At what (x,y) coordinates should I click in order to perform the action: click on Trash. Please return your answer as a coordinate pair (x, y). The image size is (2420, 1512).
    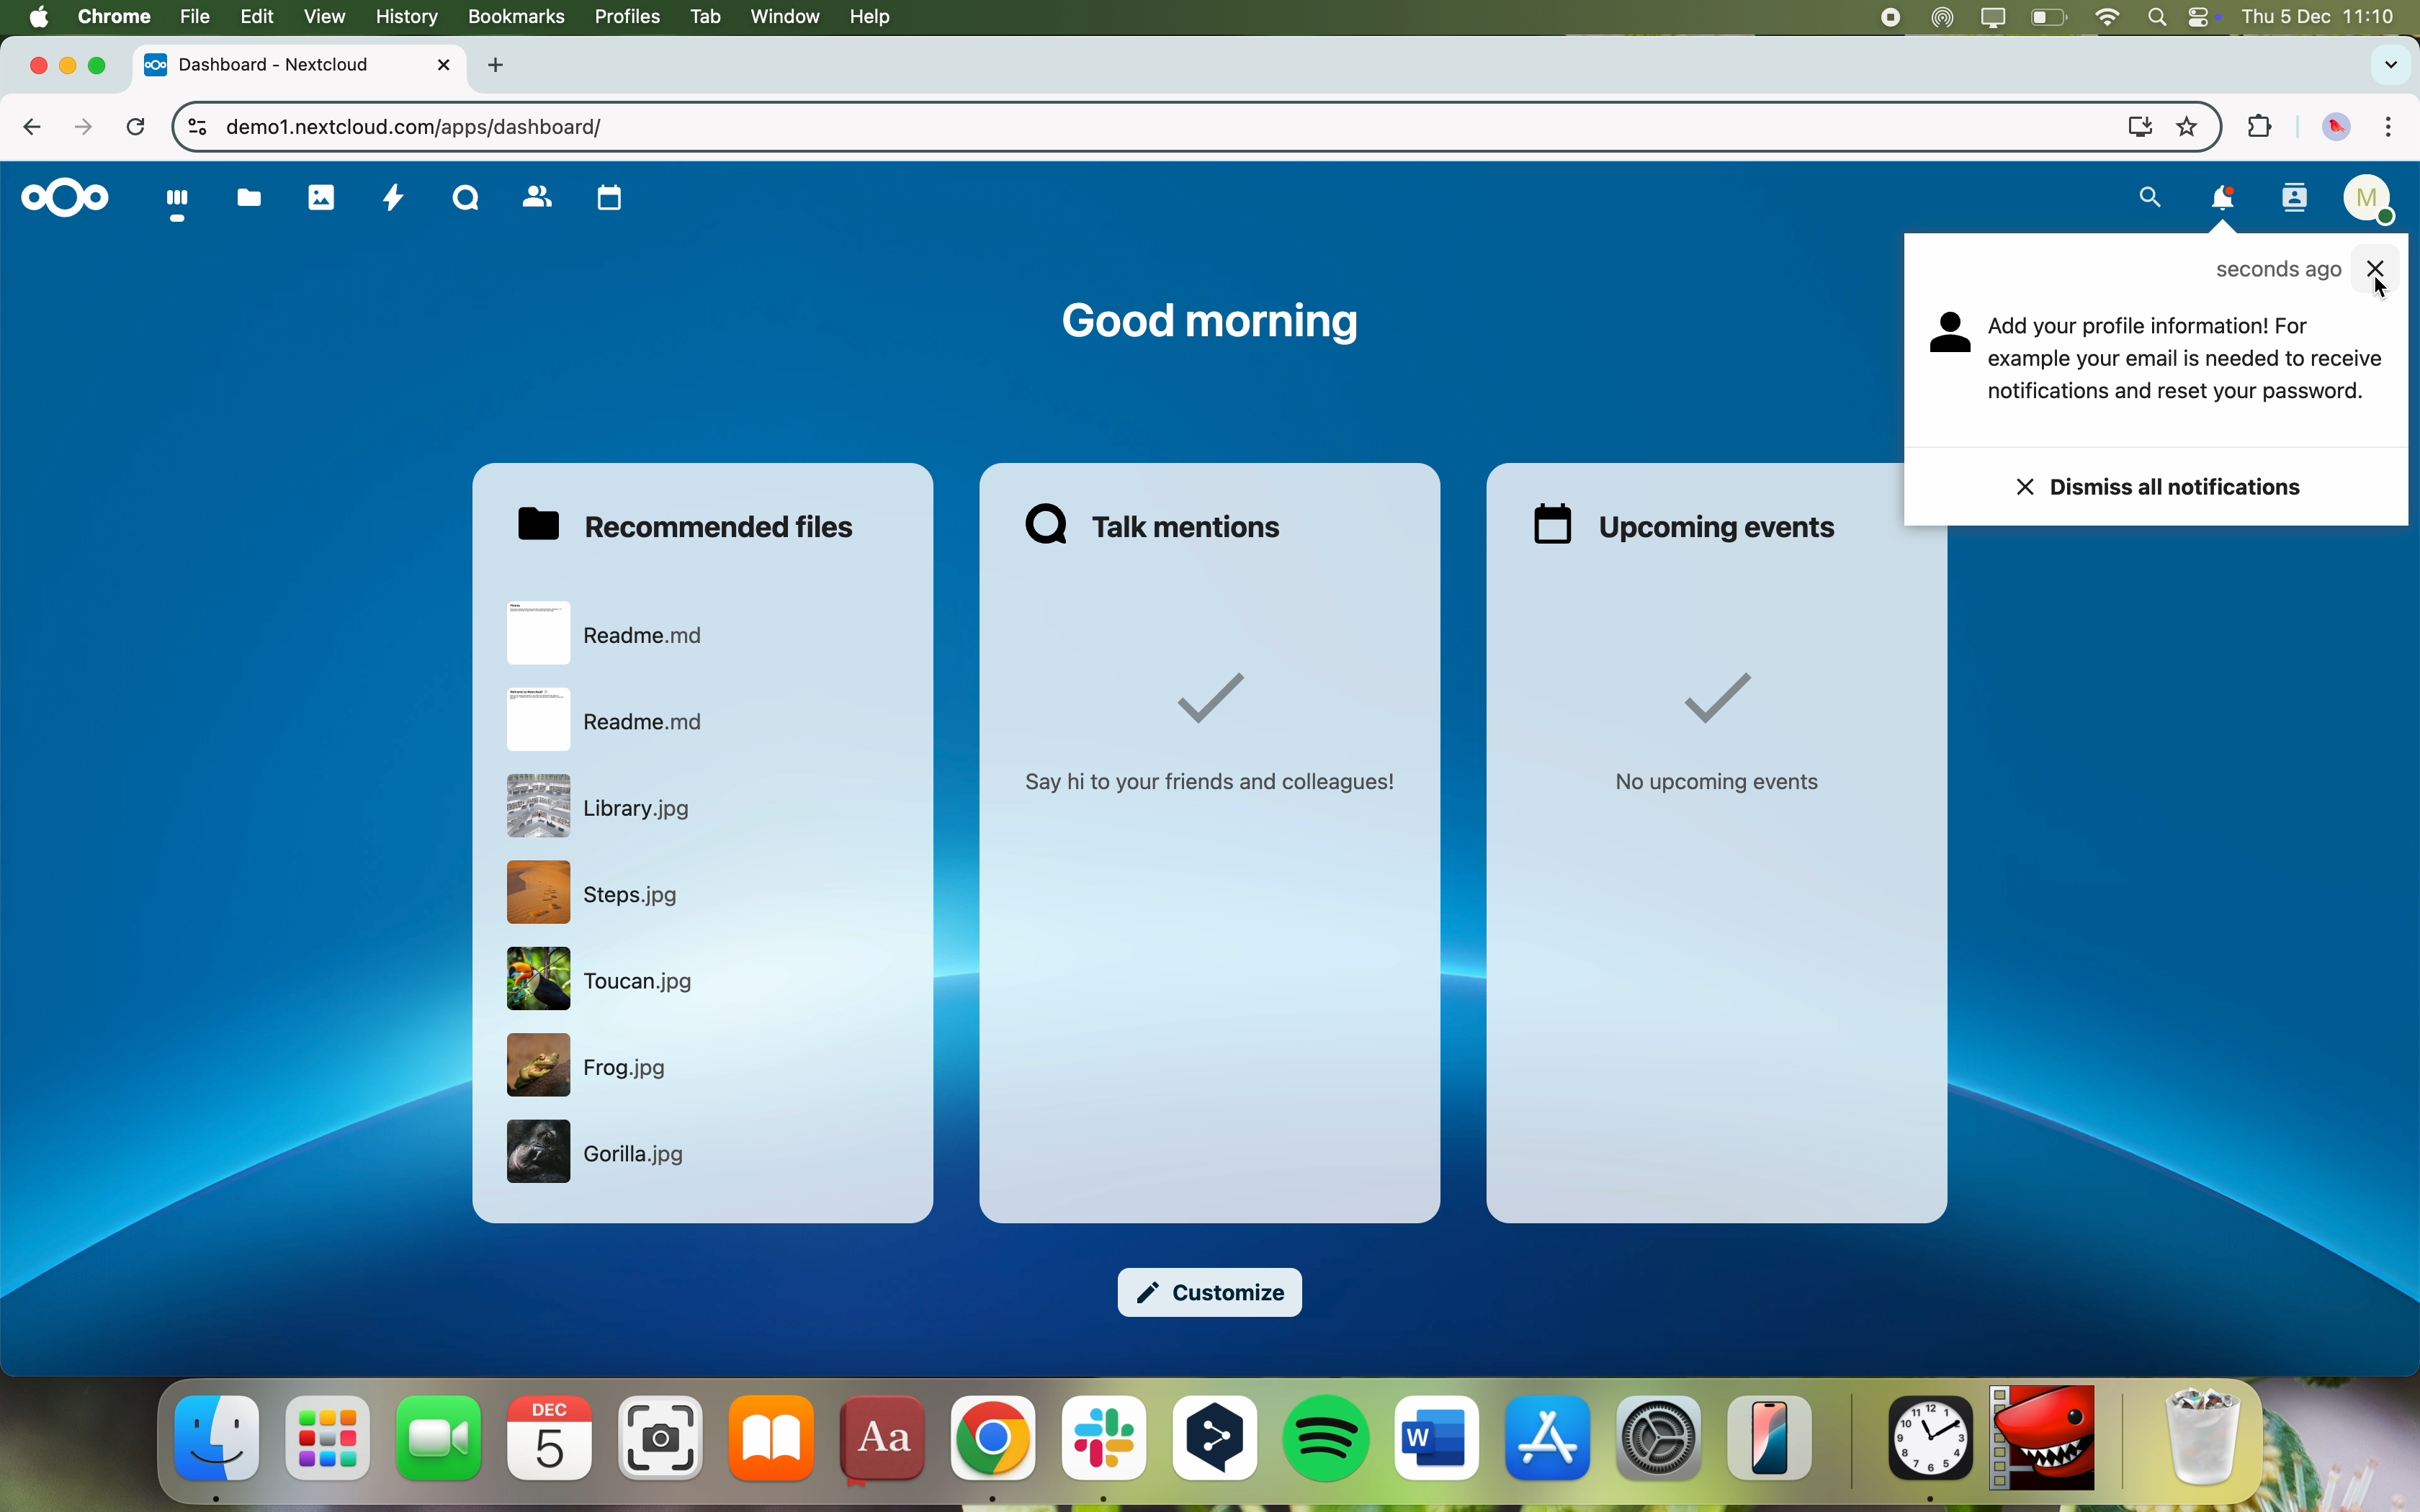
    Looking at the image, I should click on (2205, 1441).